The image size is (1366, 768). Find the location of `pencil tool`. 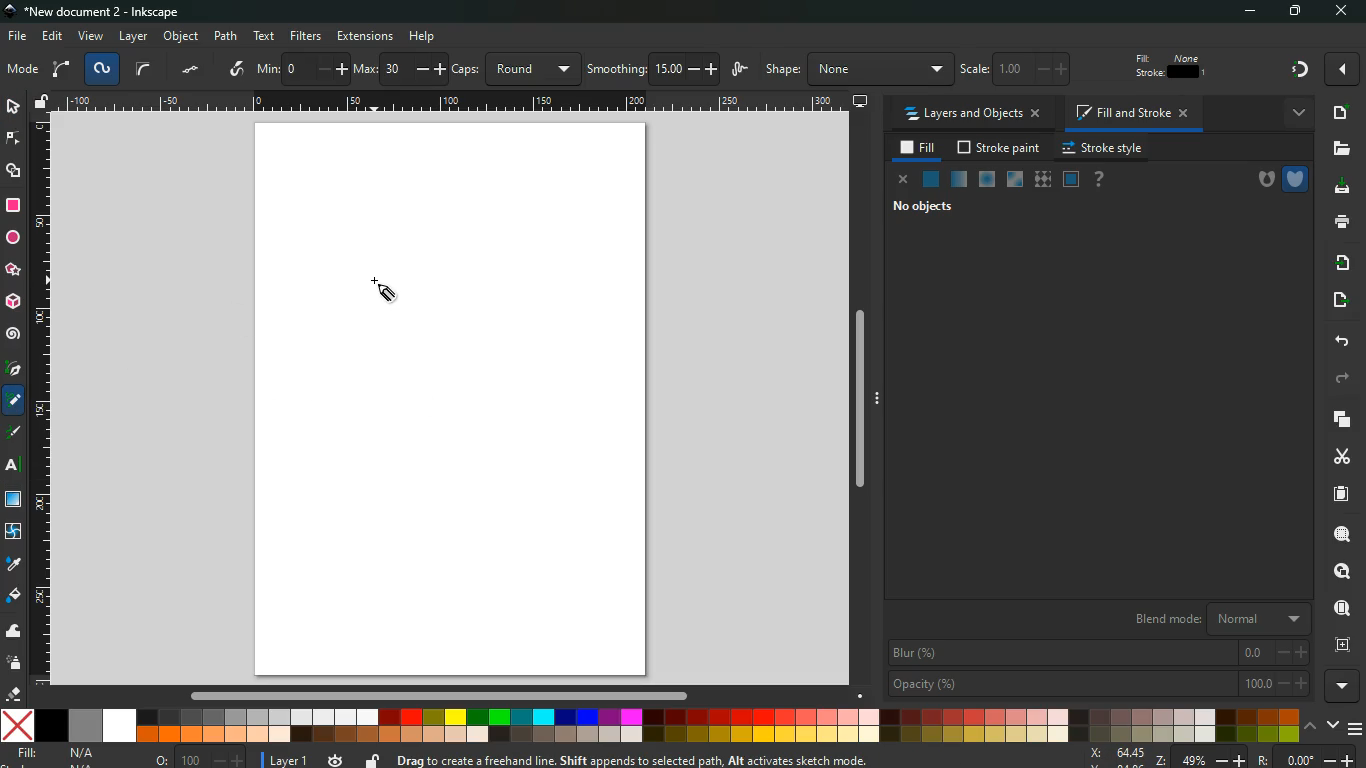

pencil tool is located at coordinates (14, 404).